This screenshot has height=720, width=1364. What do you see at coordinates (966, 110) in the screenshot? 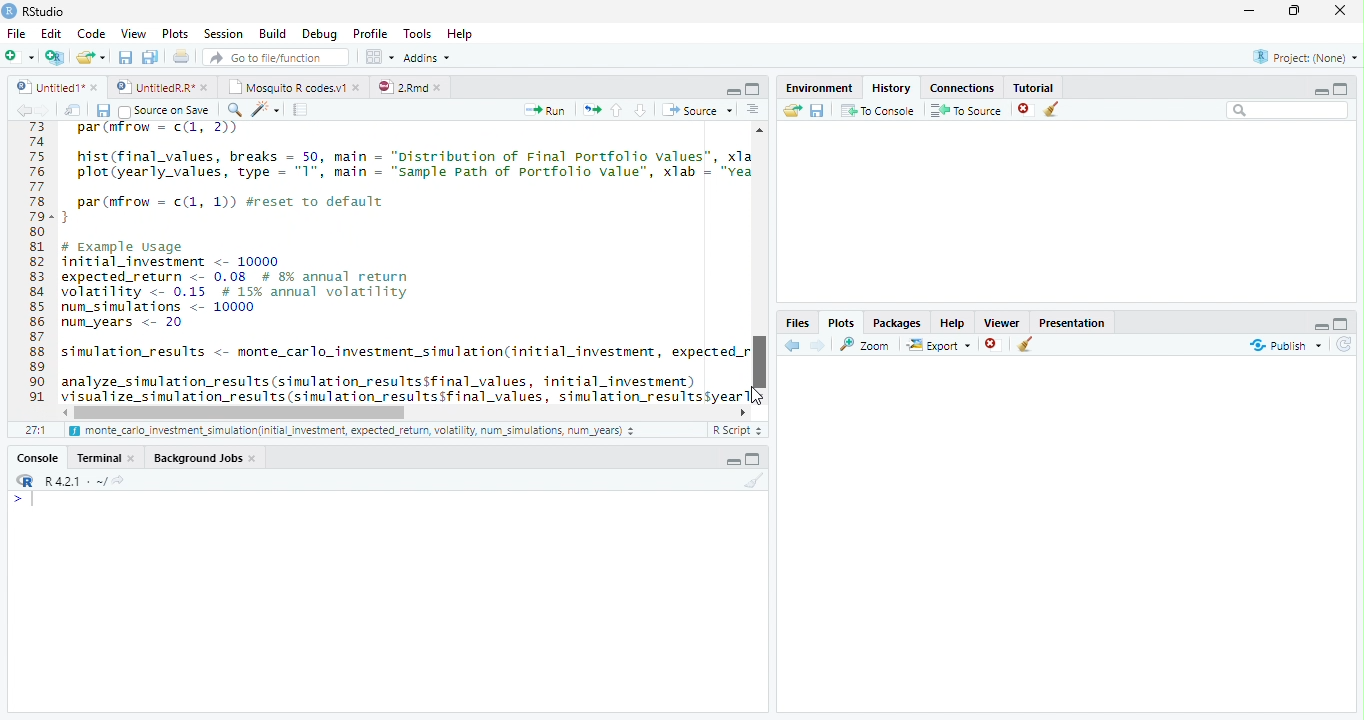
I see `To Source` at bounding box center [966, 110].